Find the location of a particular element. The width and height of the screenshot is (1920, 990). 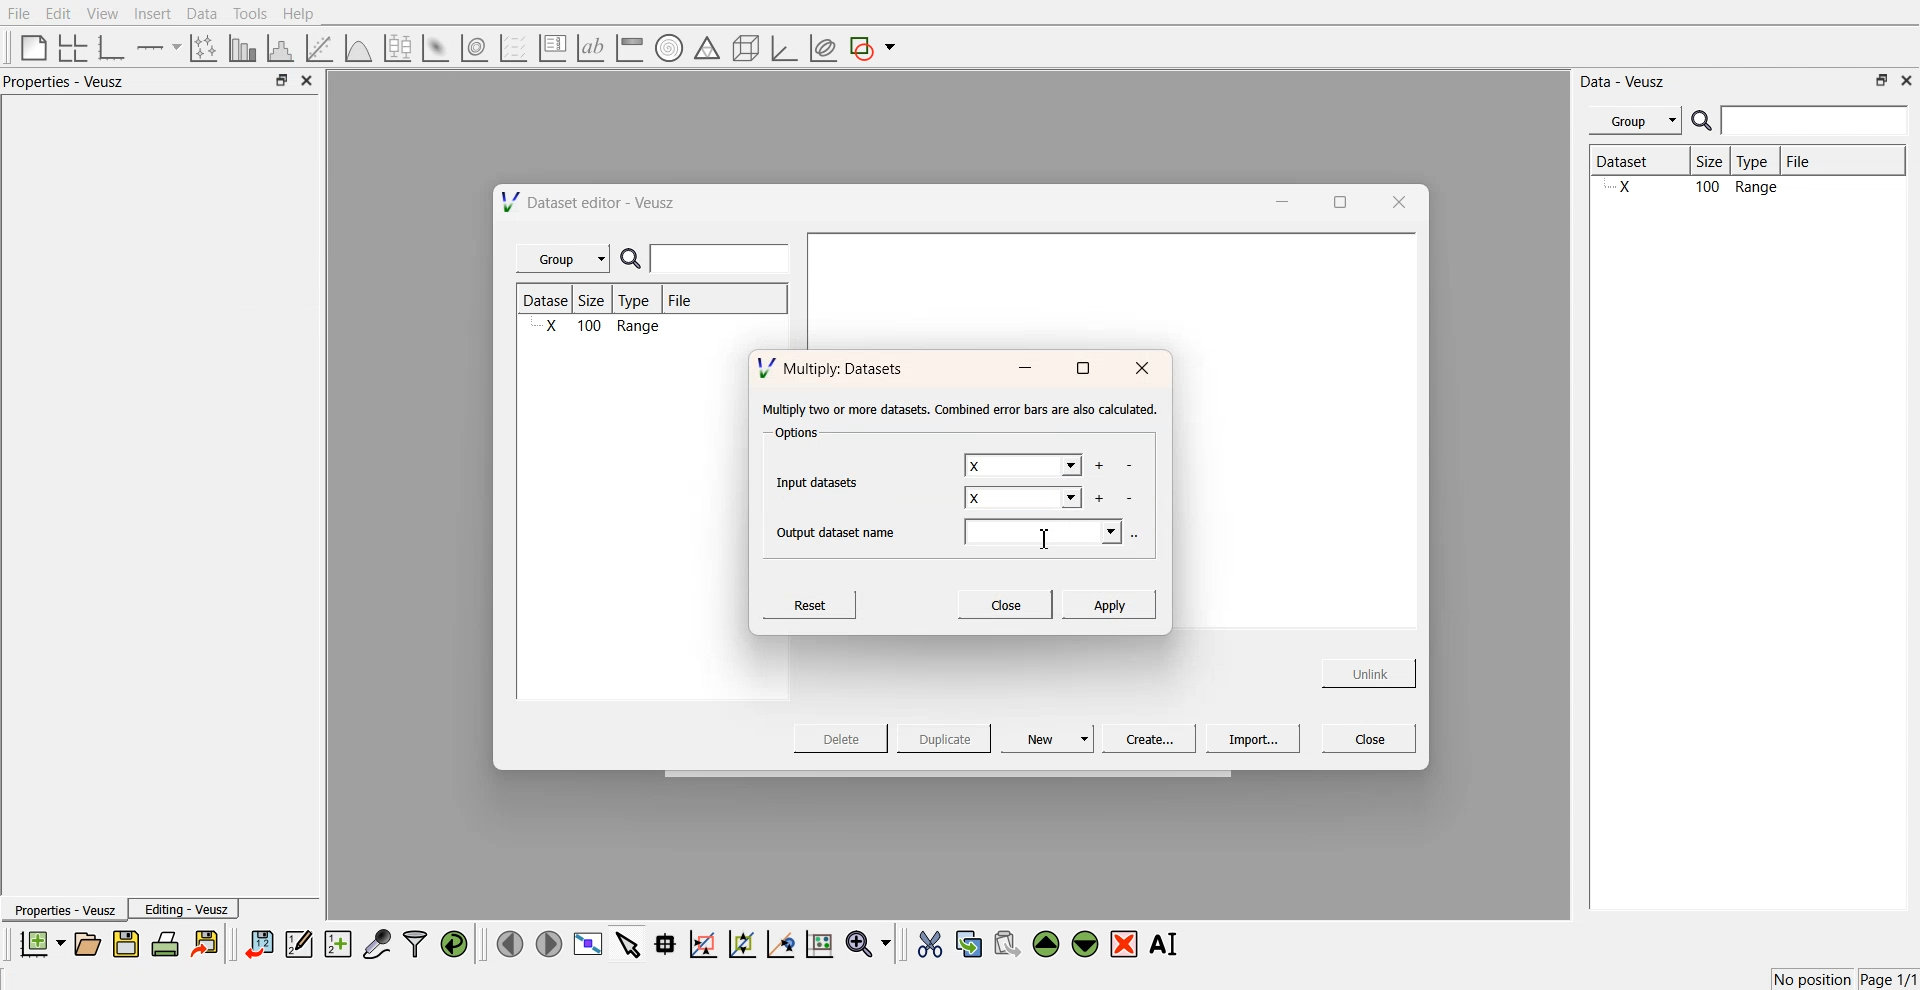

add  is located at coordinates (1098, 498).